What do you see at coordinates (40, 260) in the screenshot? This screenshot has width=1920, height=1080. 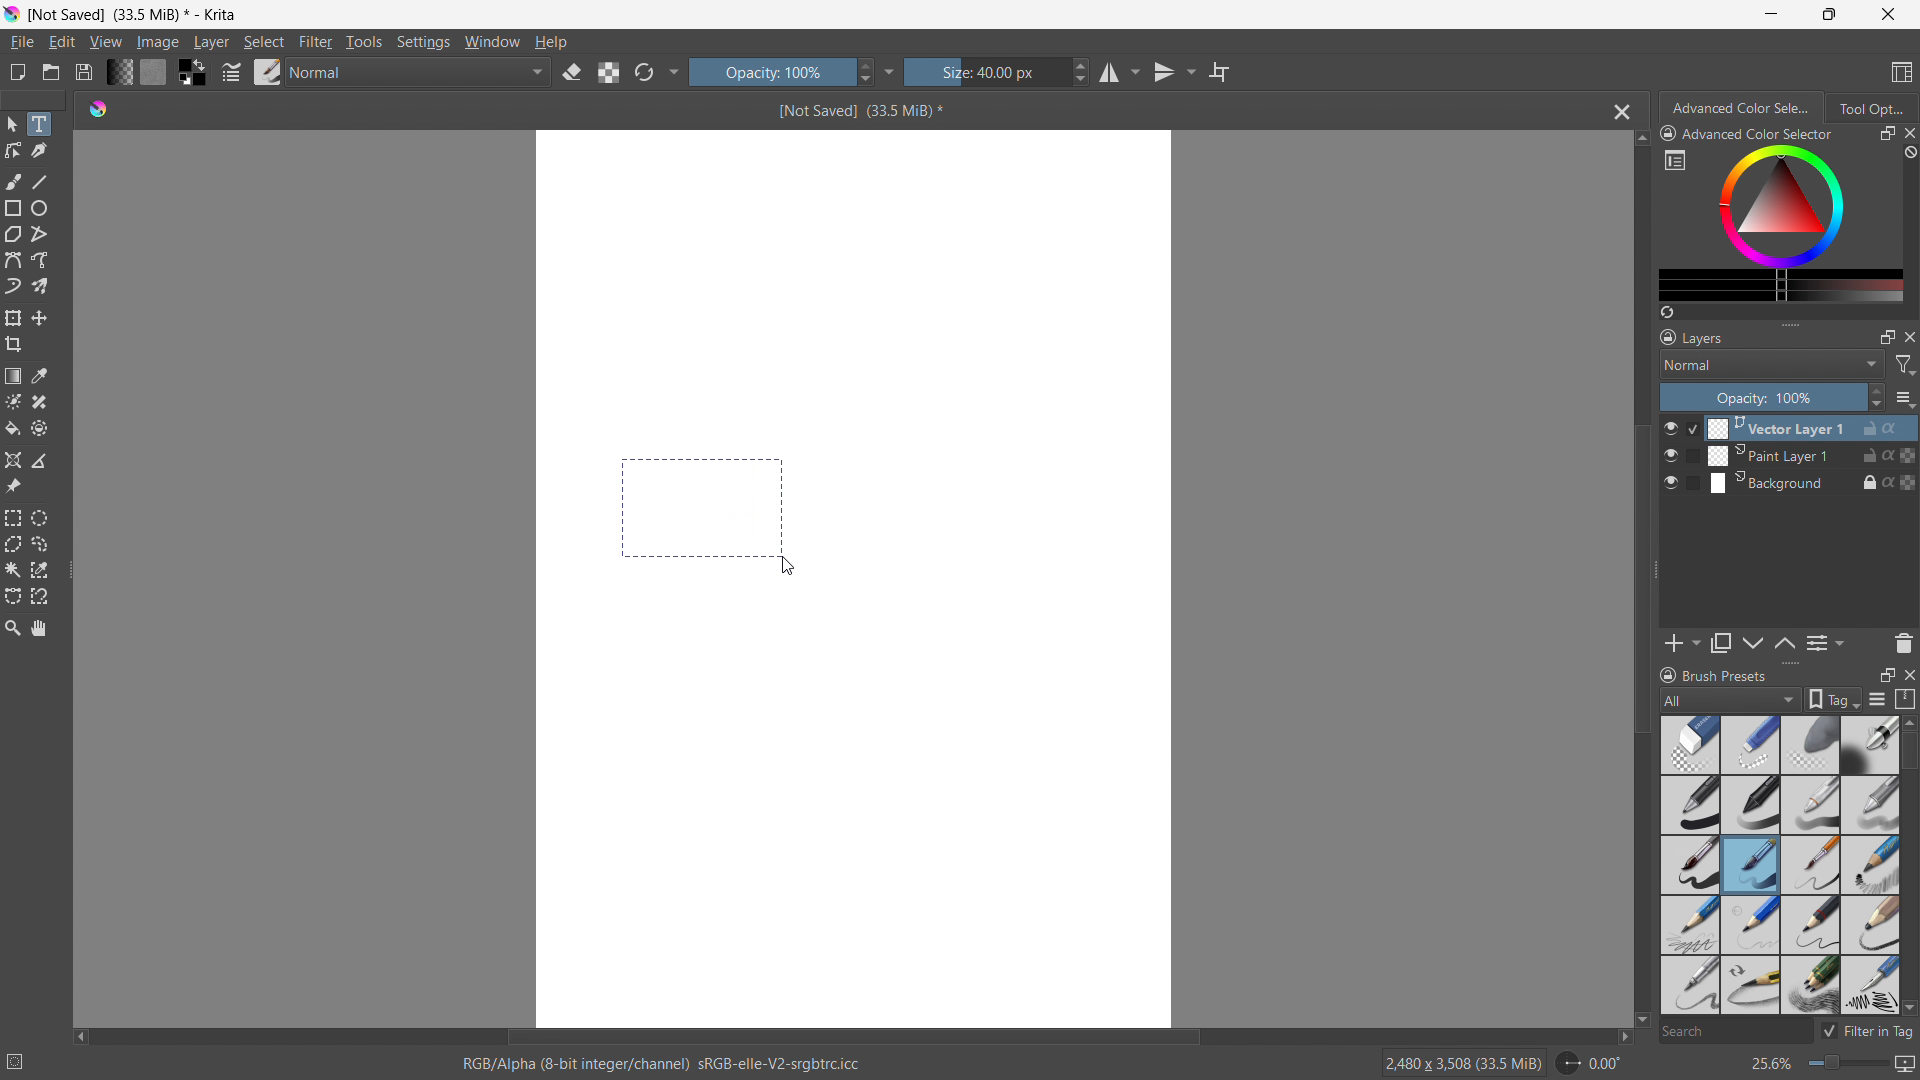 I see `freehand path tool` at bounding box center [40, 260].